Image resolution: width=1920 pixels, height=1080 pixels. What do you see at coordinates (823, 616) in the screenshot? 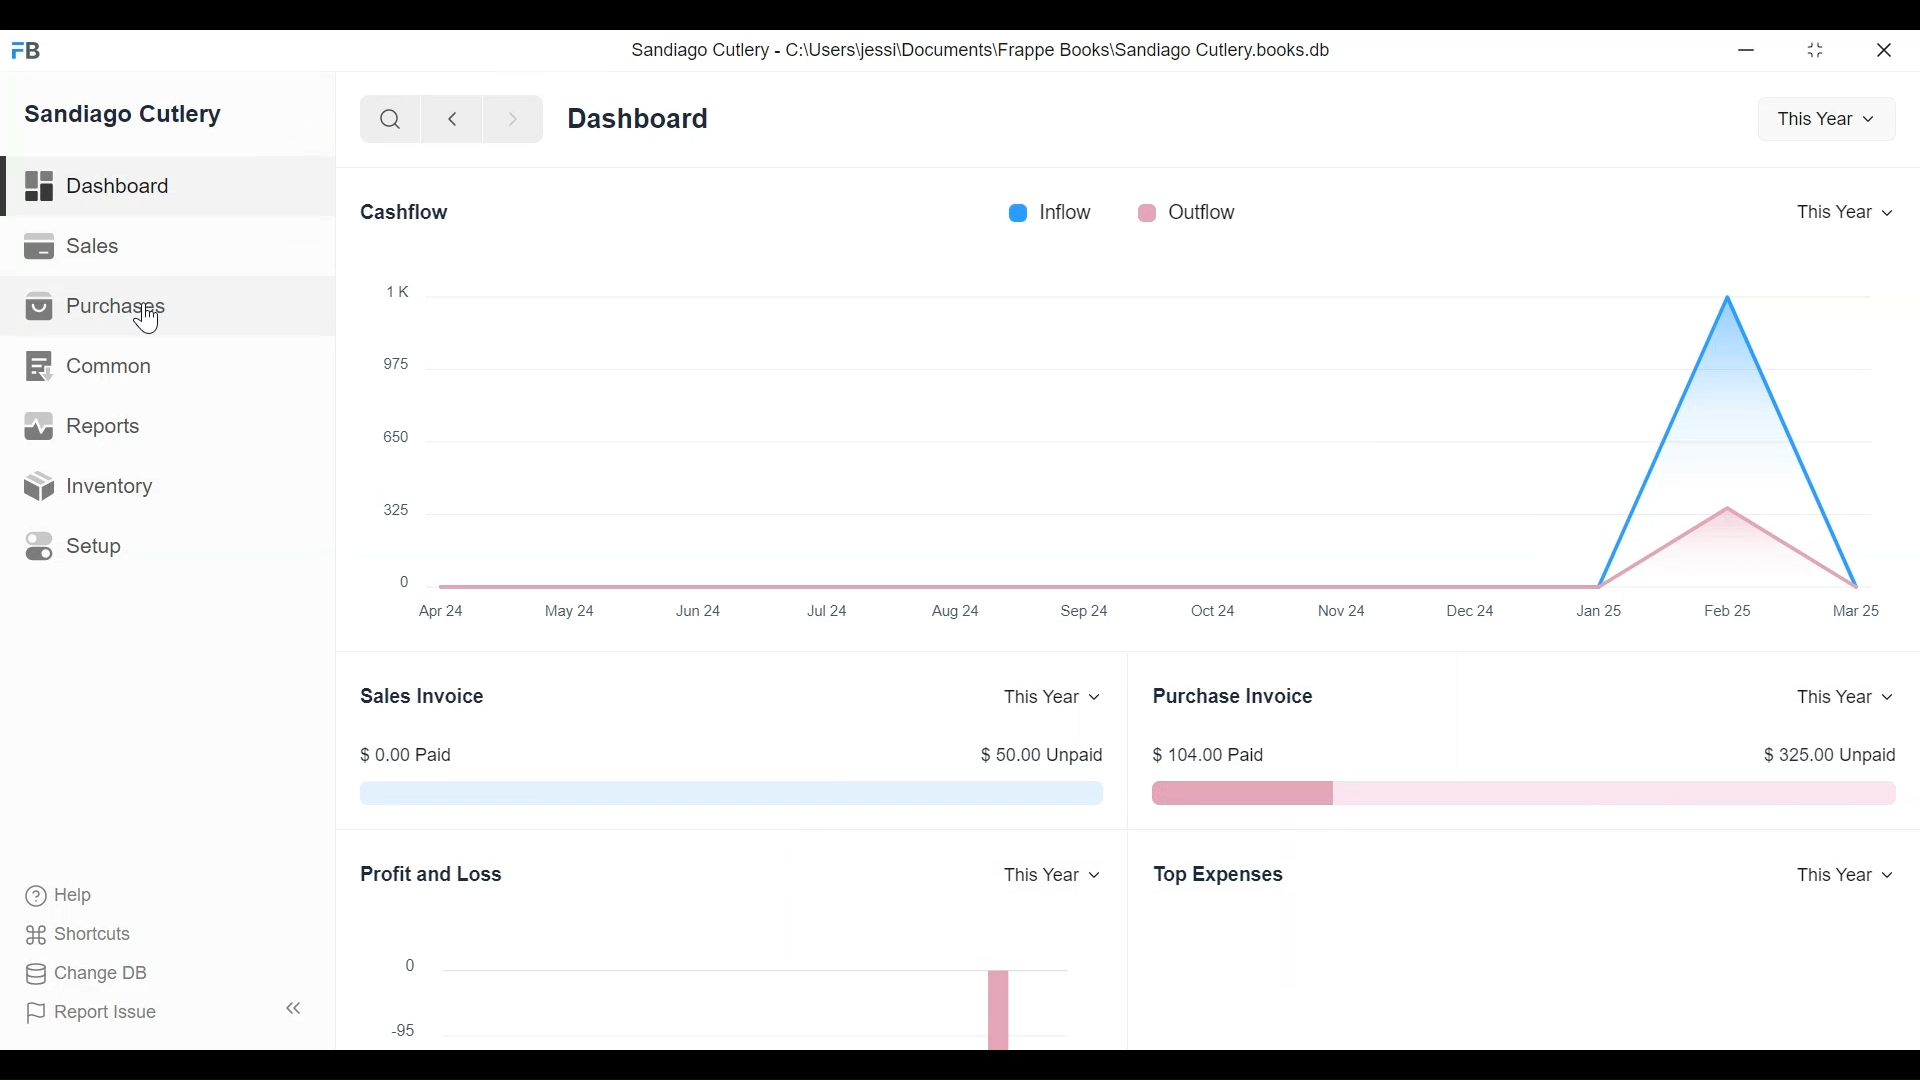
I see `Jul 24` at bounding box center [823, 616].